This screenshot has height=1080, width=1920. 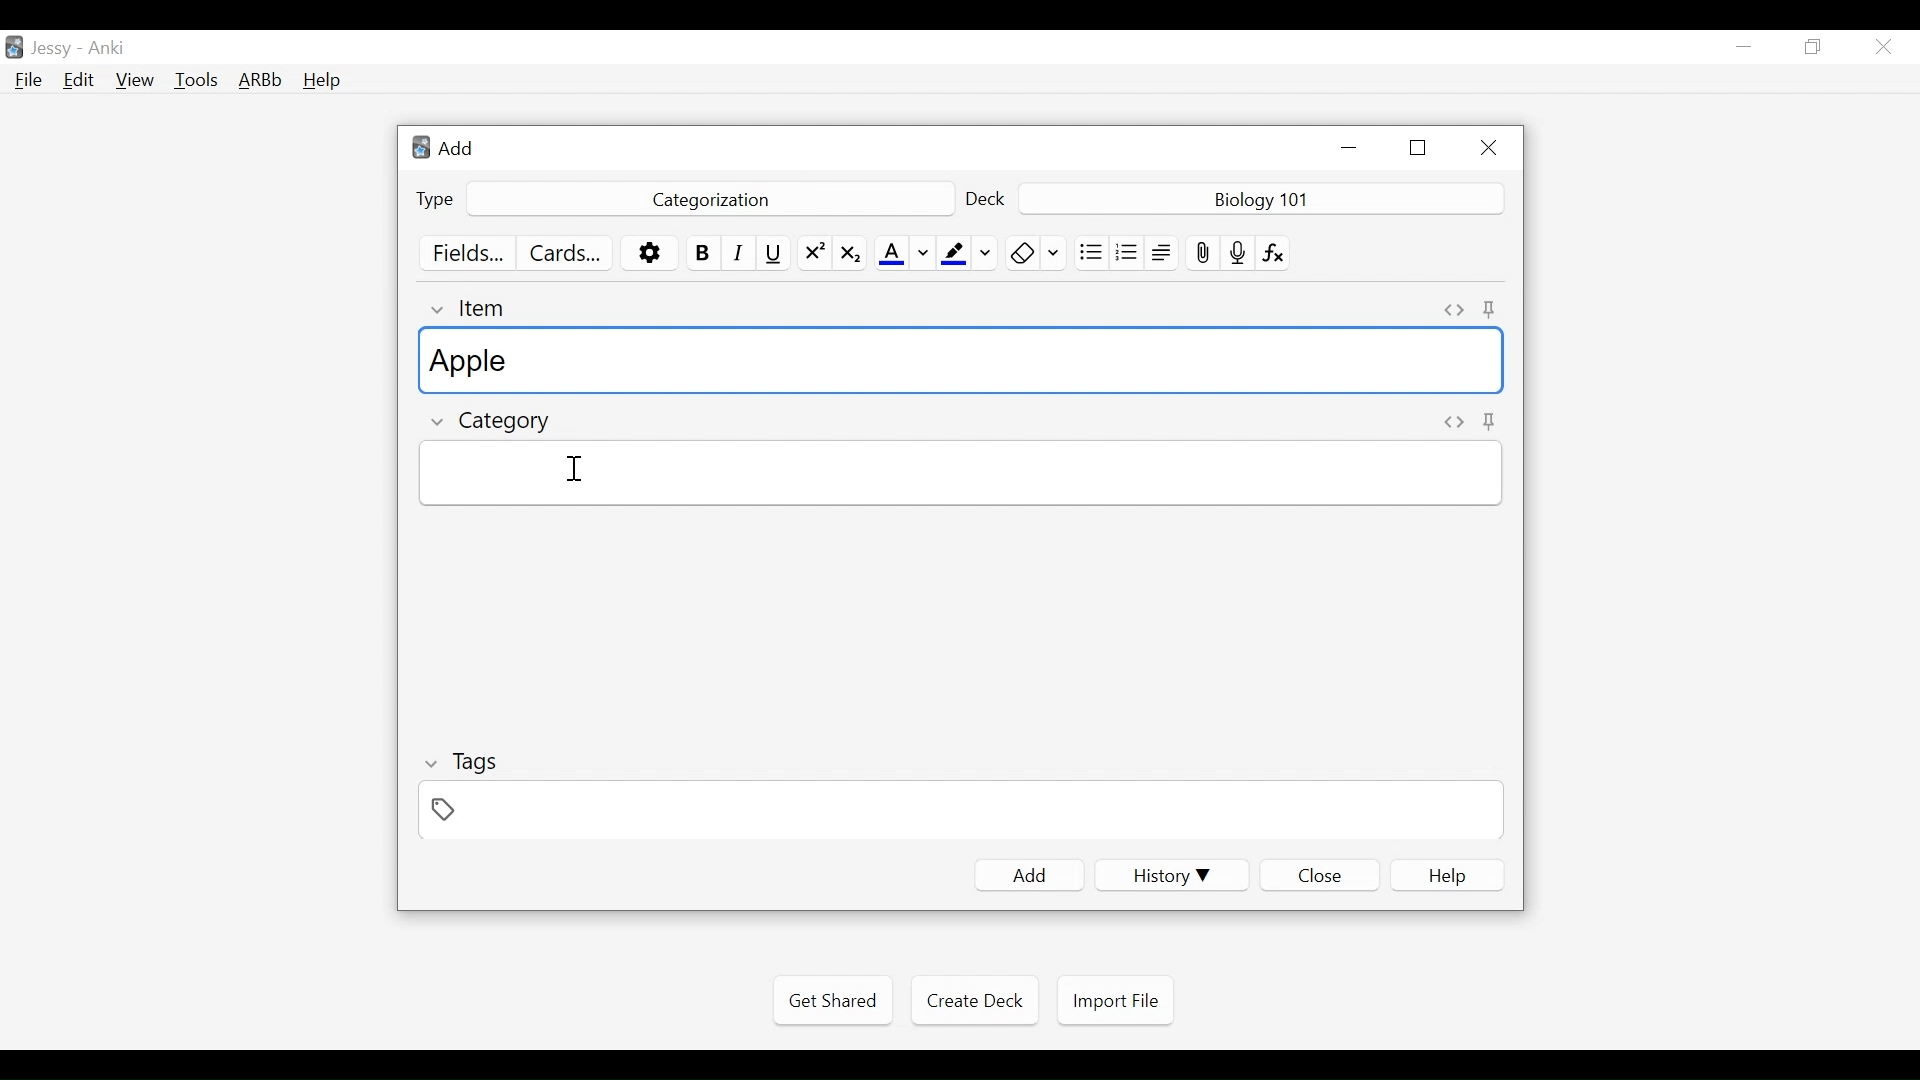 I want to click on Deck, so click(x=987, y=201).